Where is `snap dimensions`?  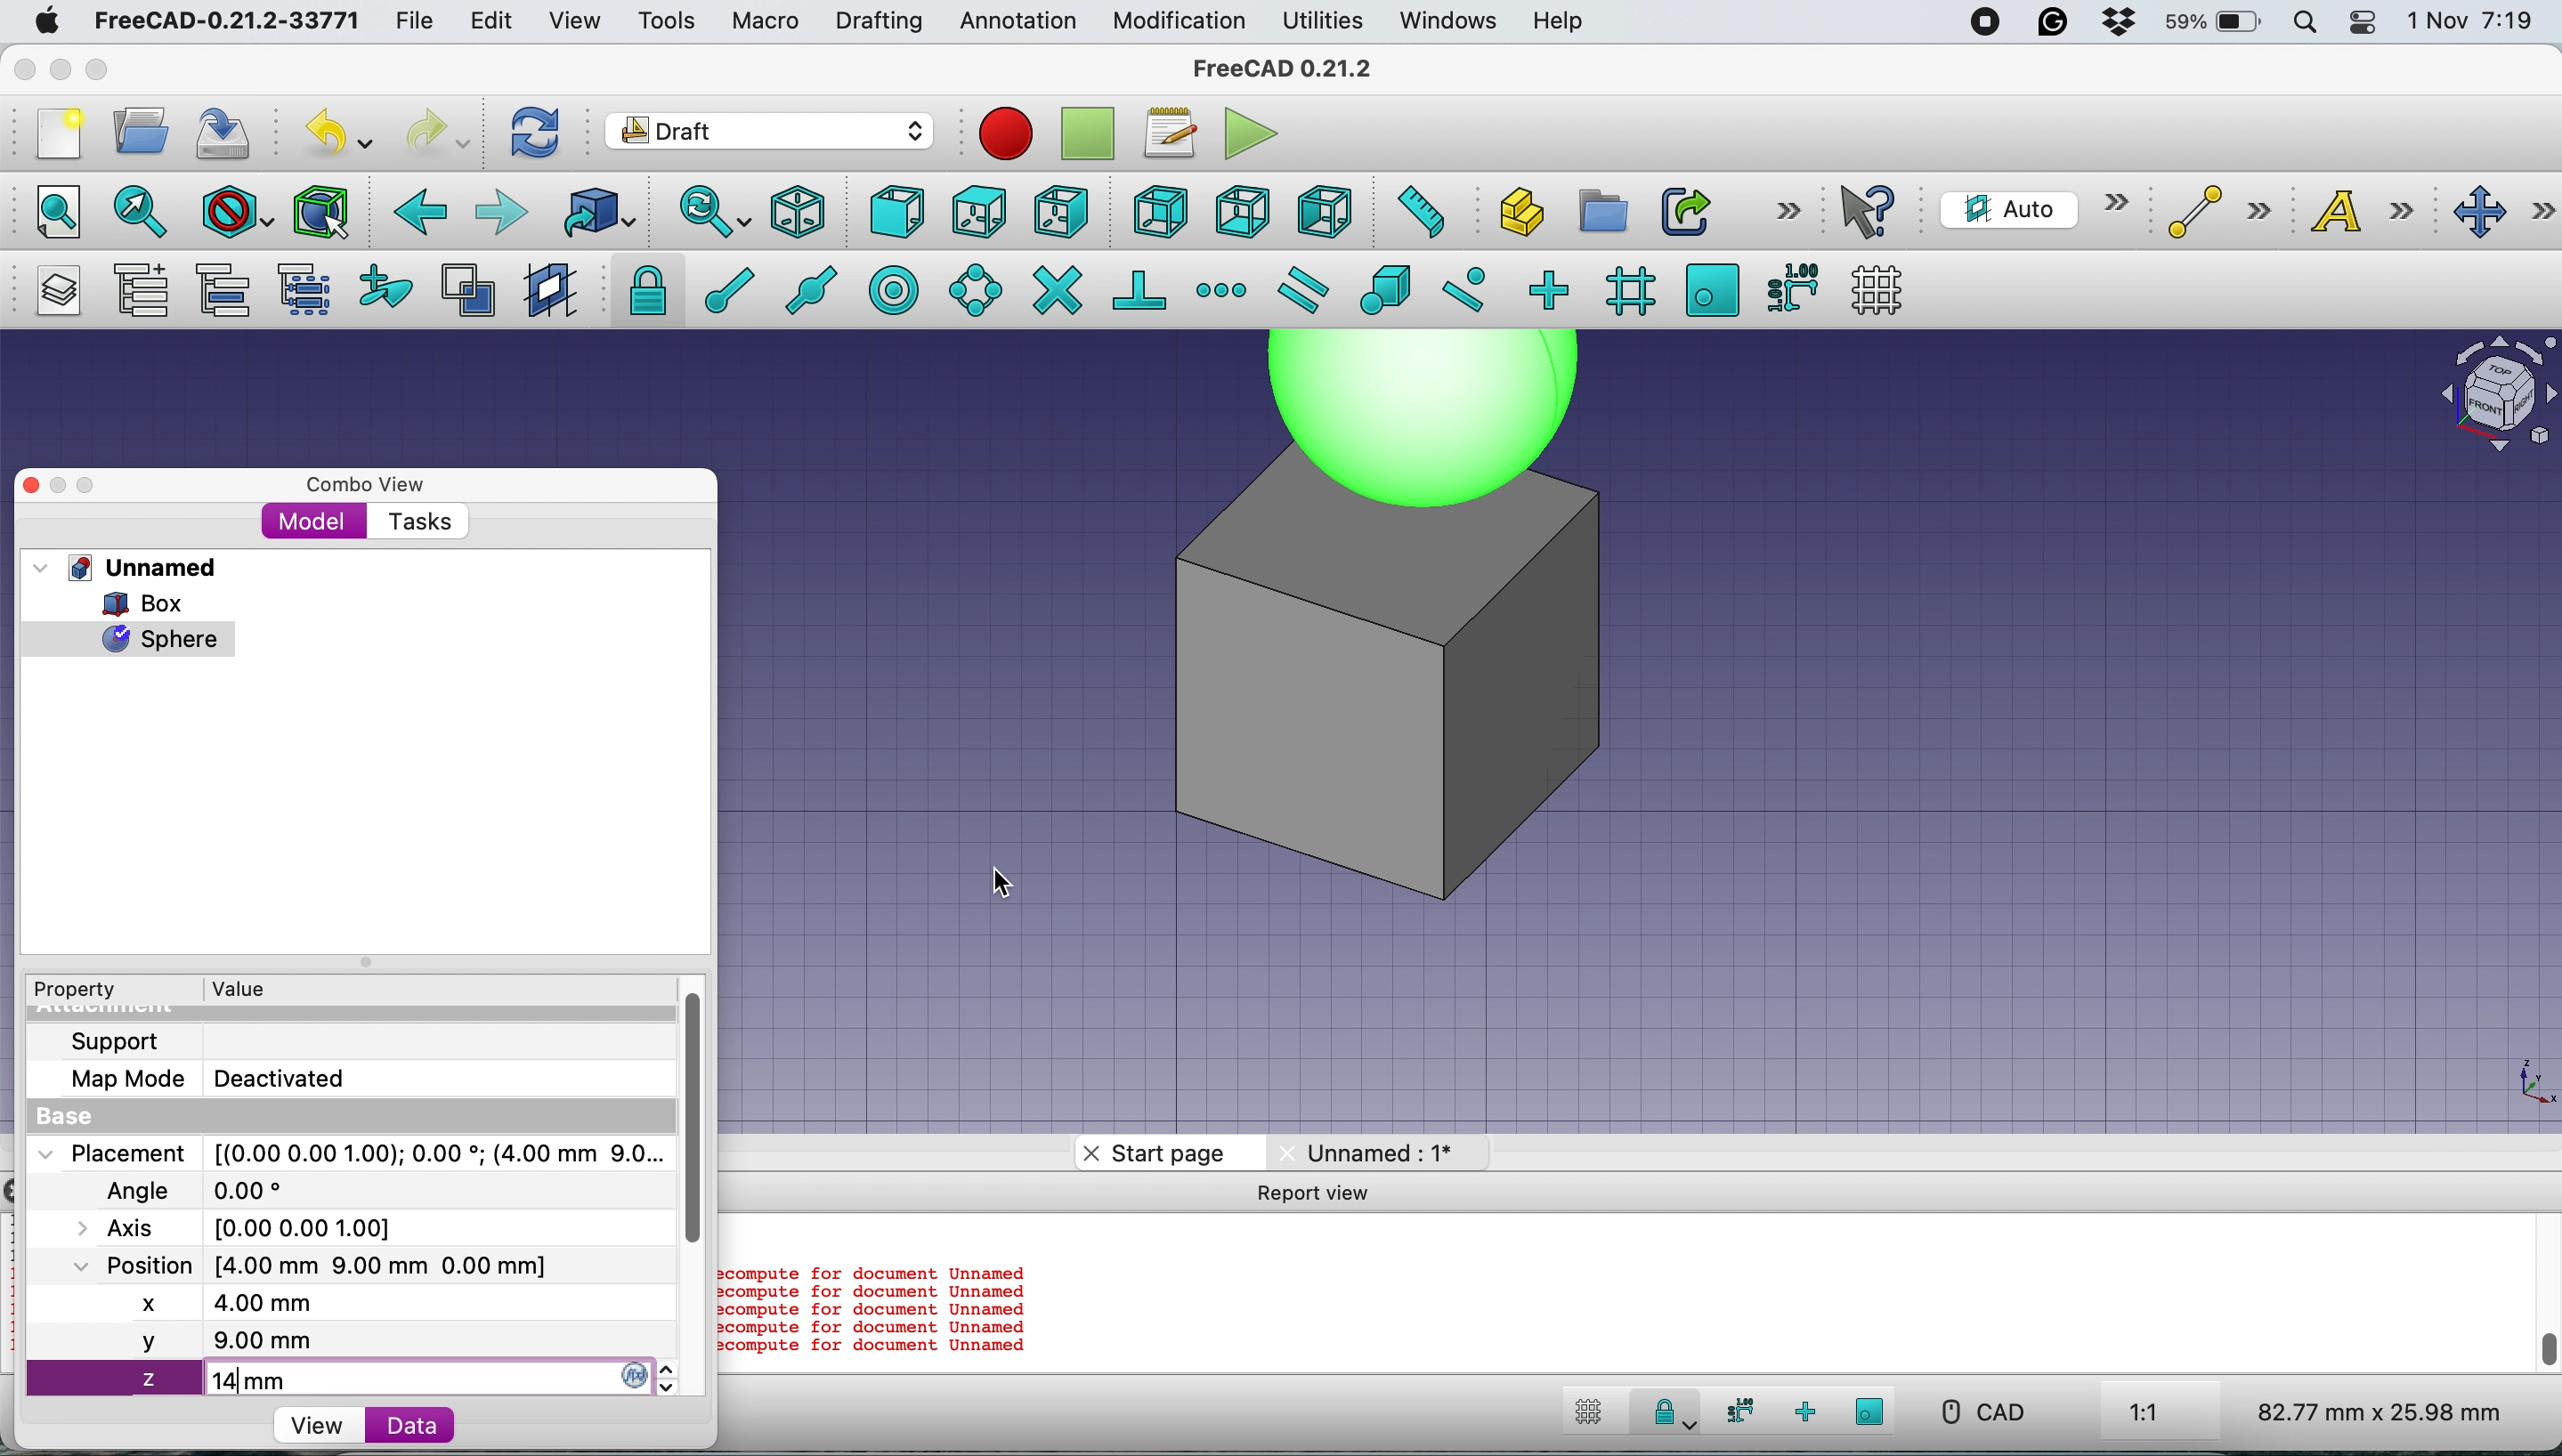 snap dimensions is located at coordinates (1791, 286).